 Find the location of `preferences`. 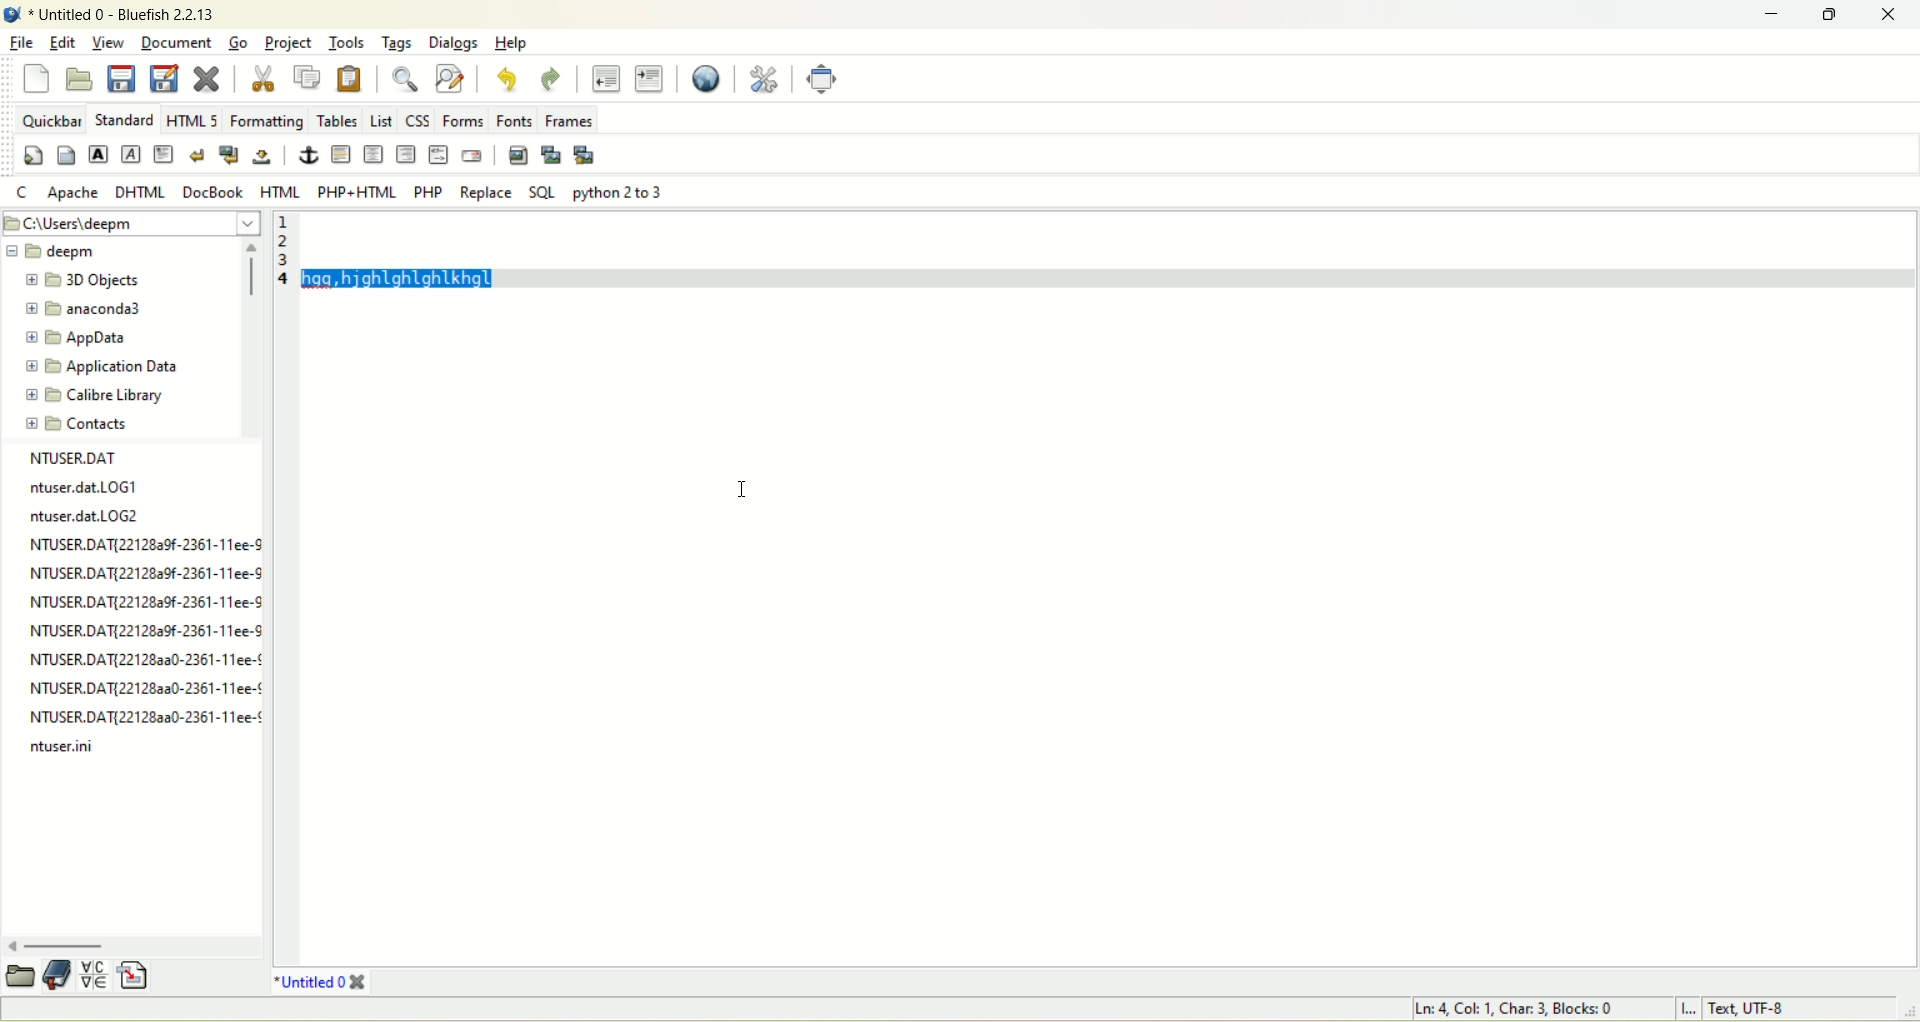

preferences is located at coordinates (766, 78).